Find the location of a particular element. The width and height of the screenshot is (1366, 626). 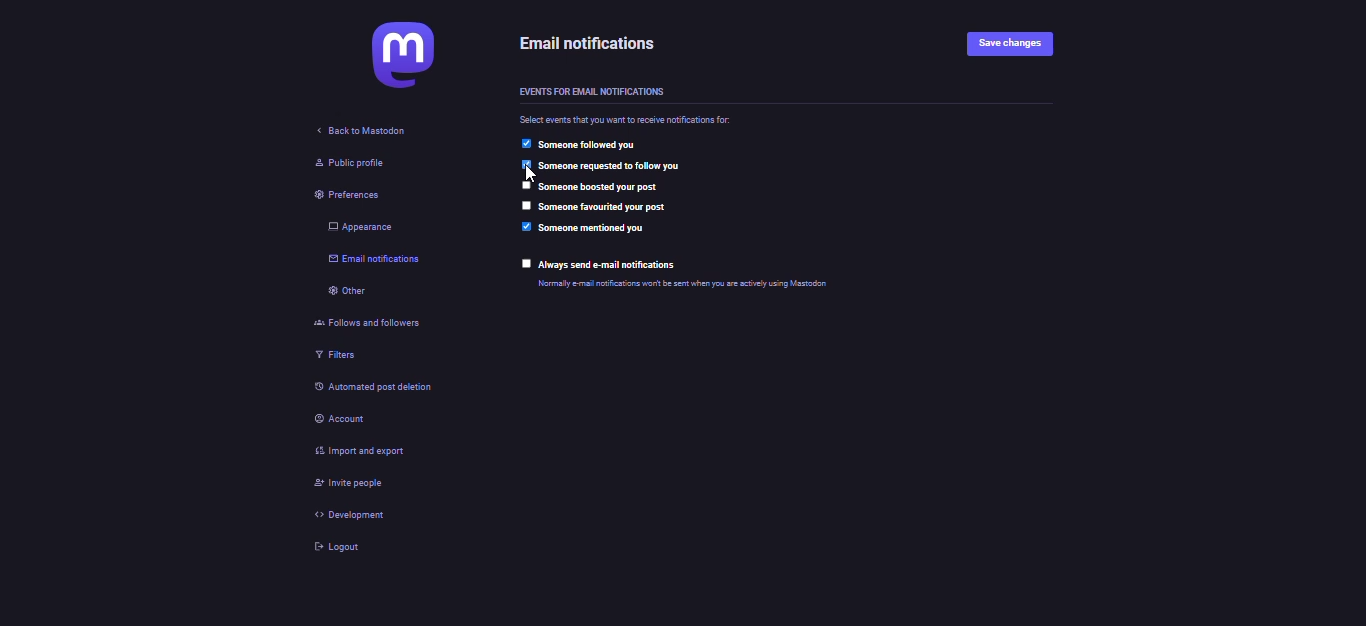

someone favorited your post is located at coordinates (610, 207).